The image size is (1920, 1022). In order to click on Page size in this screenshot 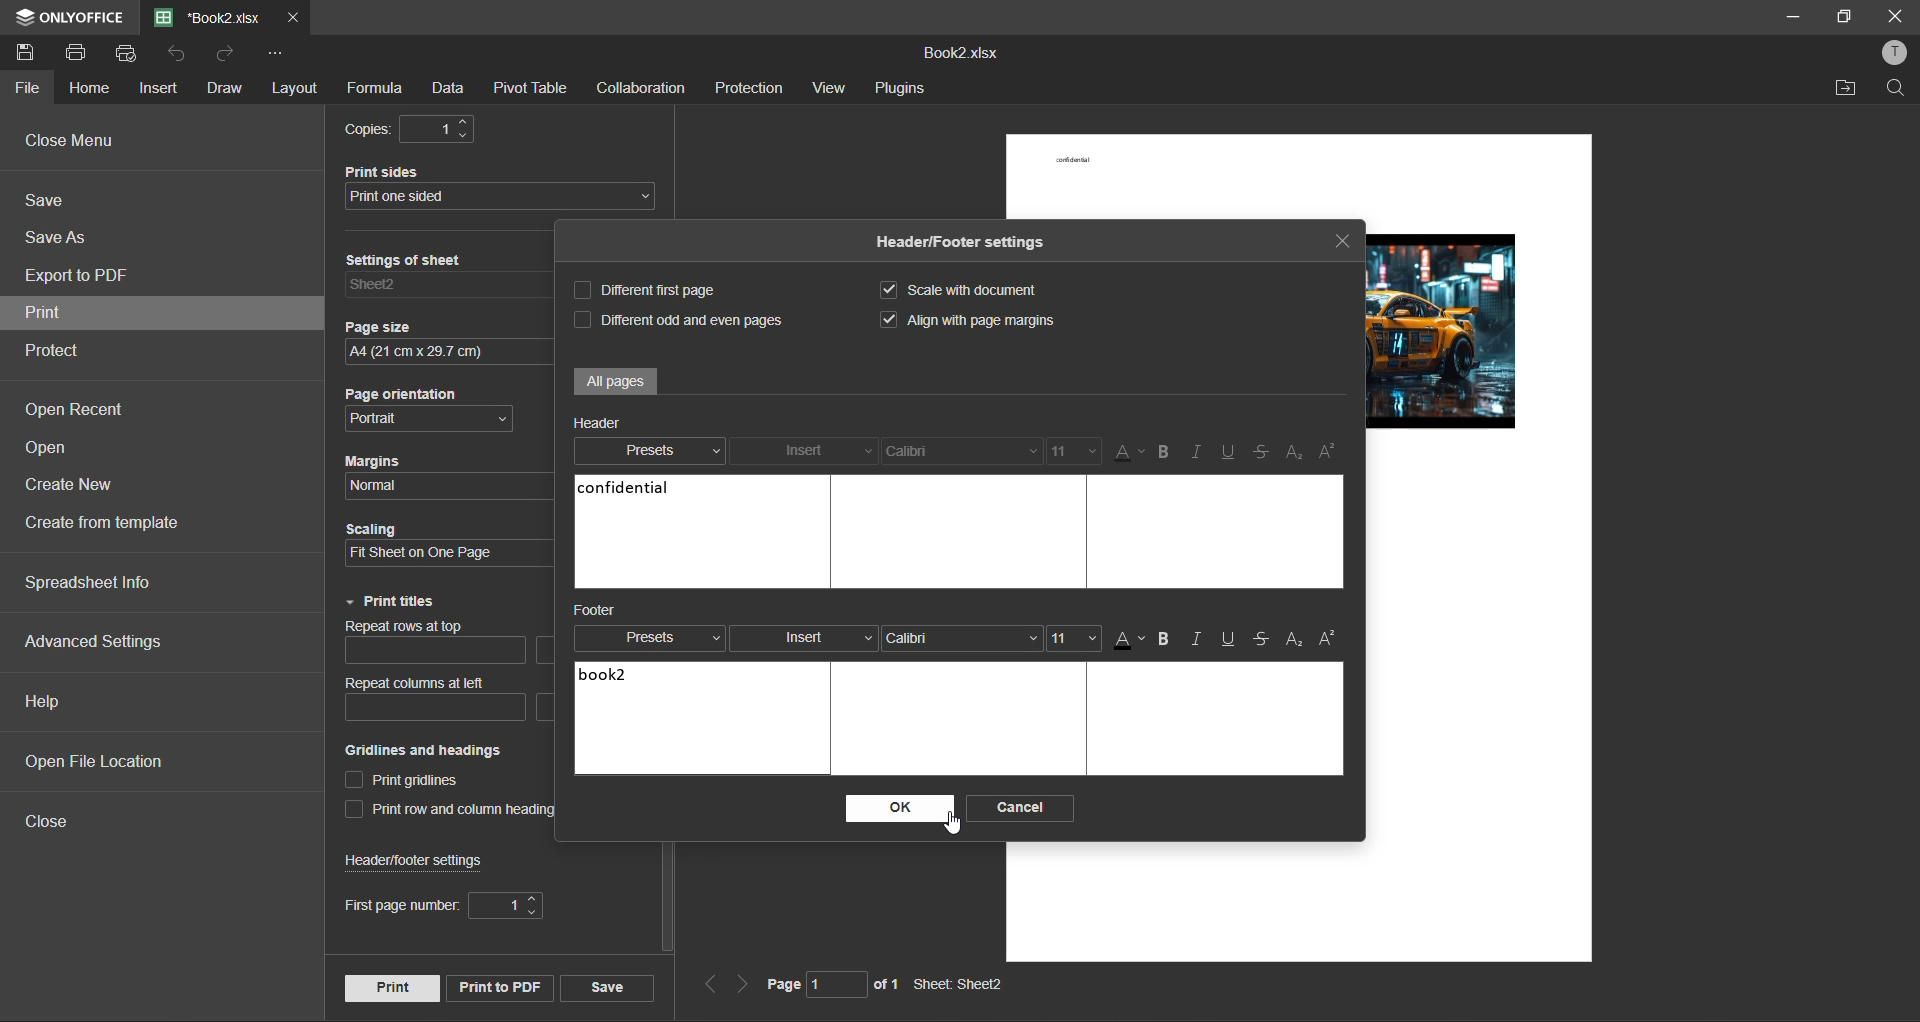, I will do `click(380, 326)`.